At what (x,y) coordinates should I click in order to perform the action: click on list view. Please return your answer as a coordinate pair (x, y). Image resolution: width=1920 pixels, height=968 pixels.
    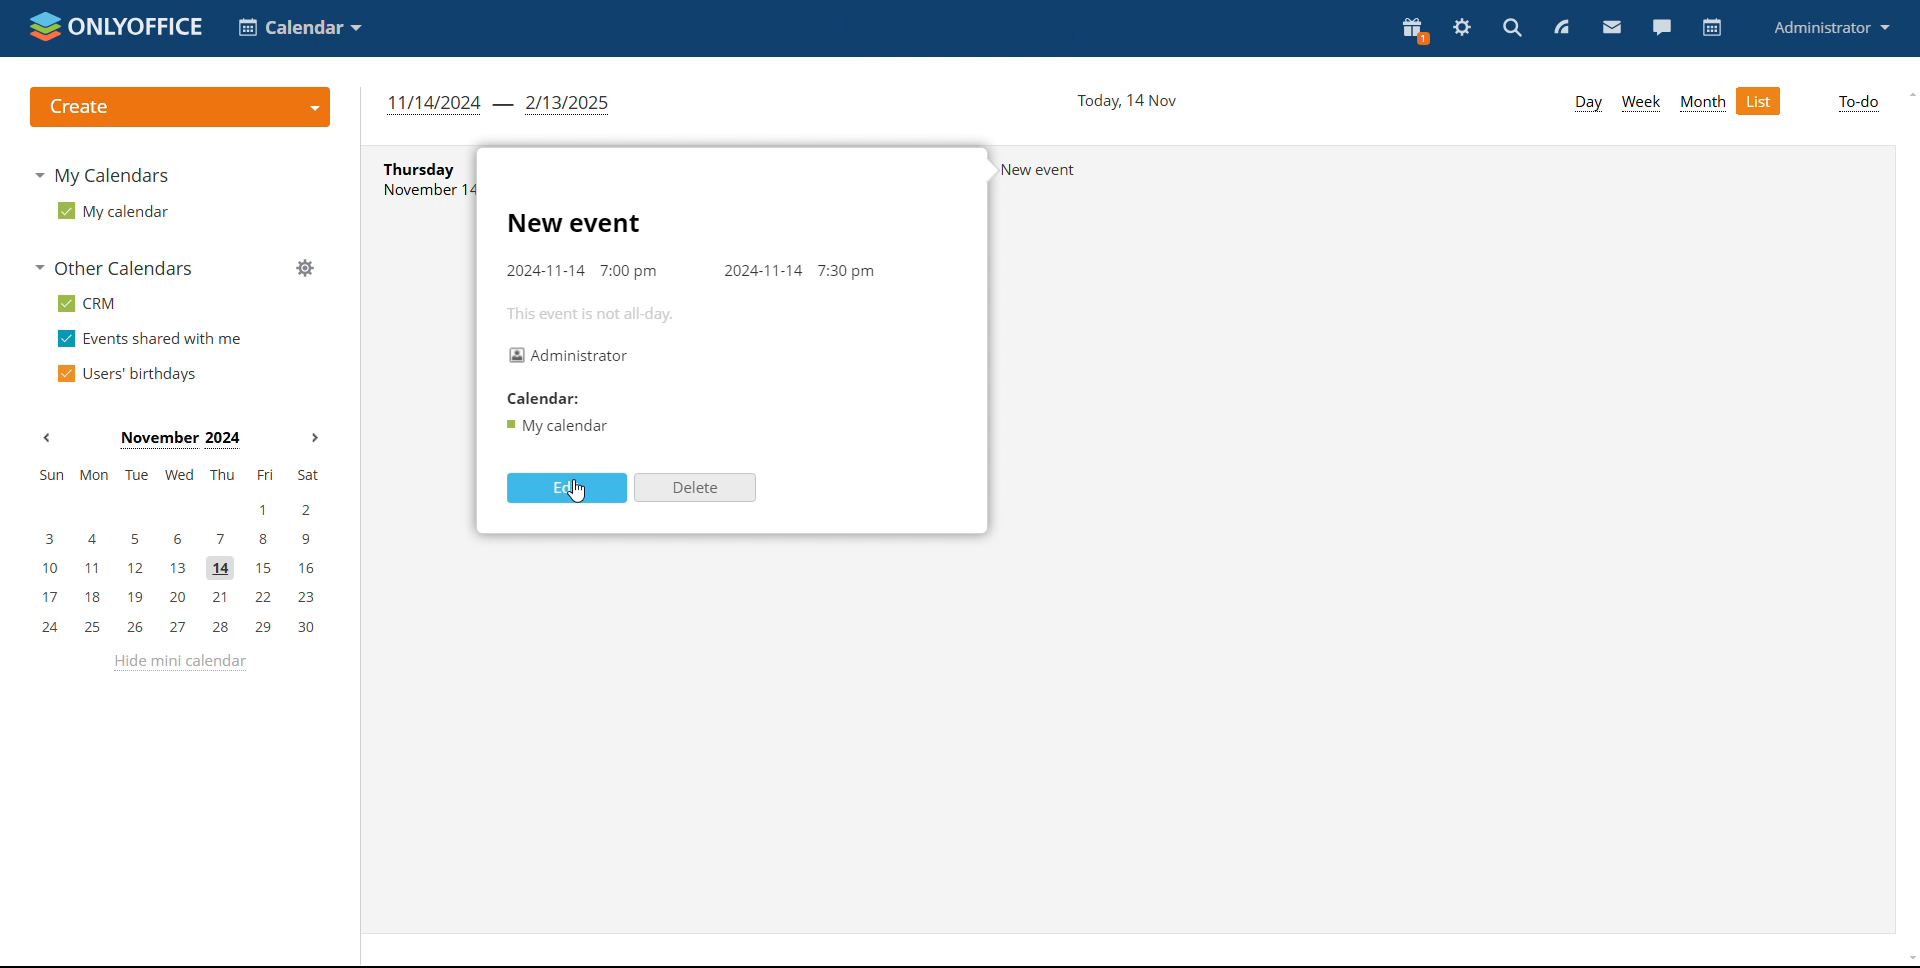
    Looking at the image, I should click on (1760, 101).